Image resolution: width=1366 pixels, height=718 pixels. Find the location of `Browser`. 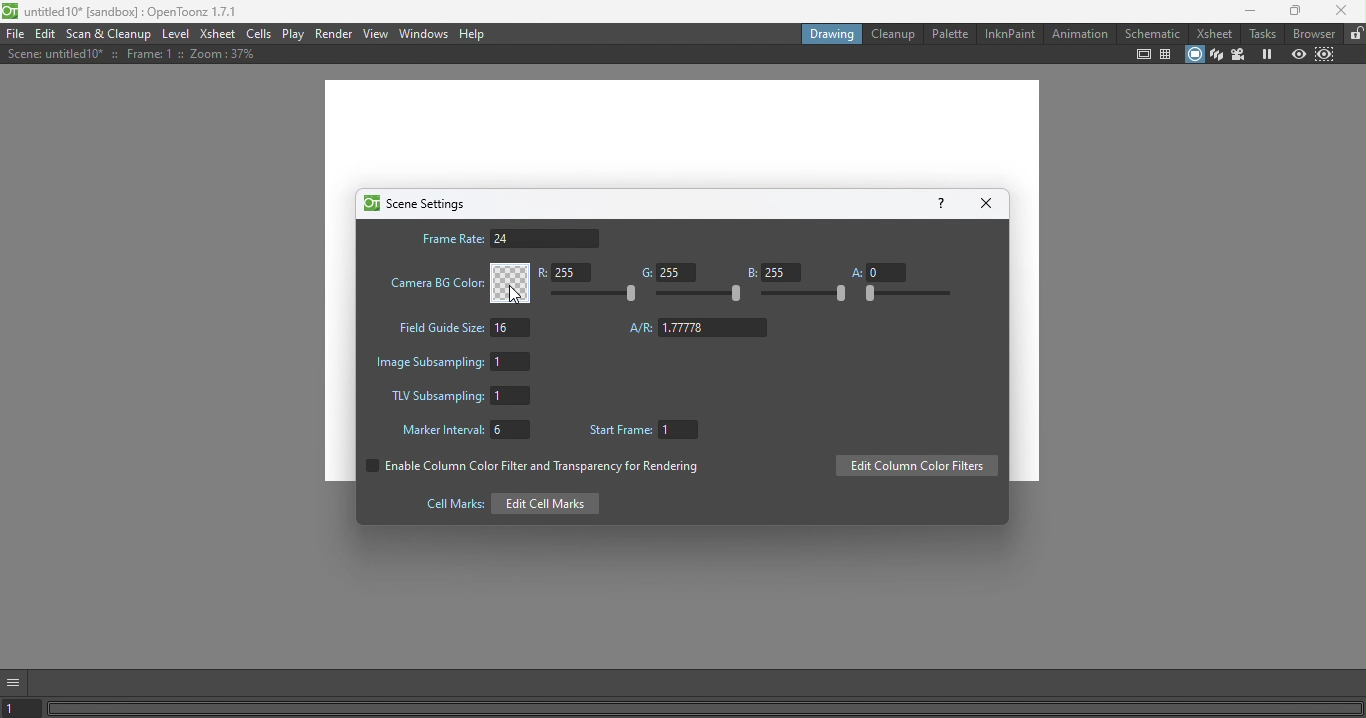

Browser is located at coordinates (1312, 33).